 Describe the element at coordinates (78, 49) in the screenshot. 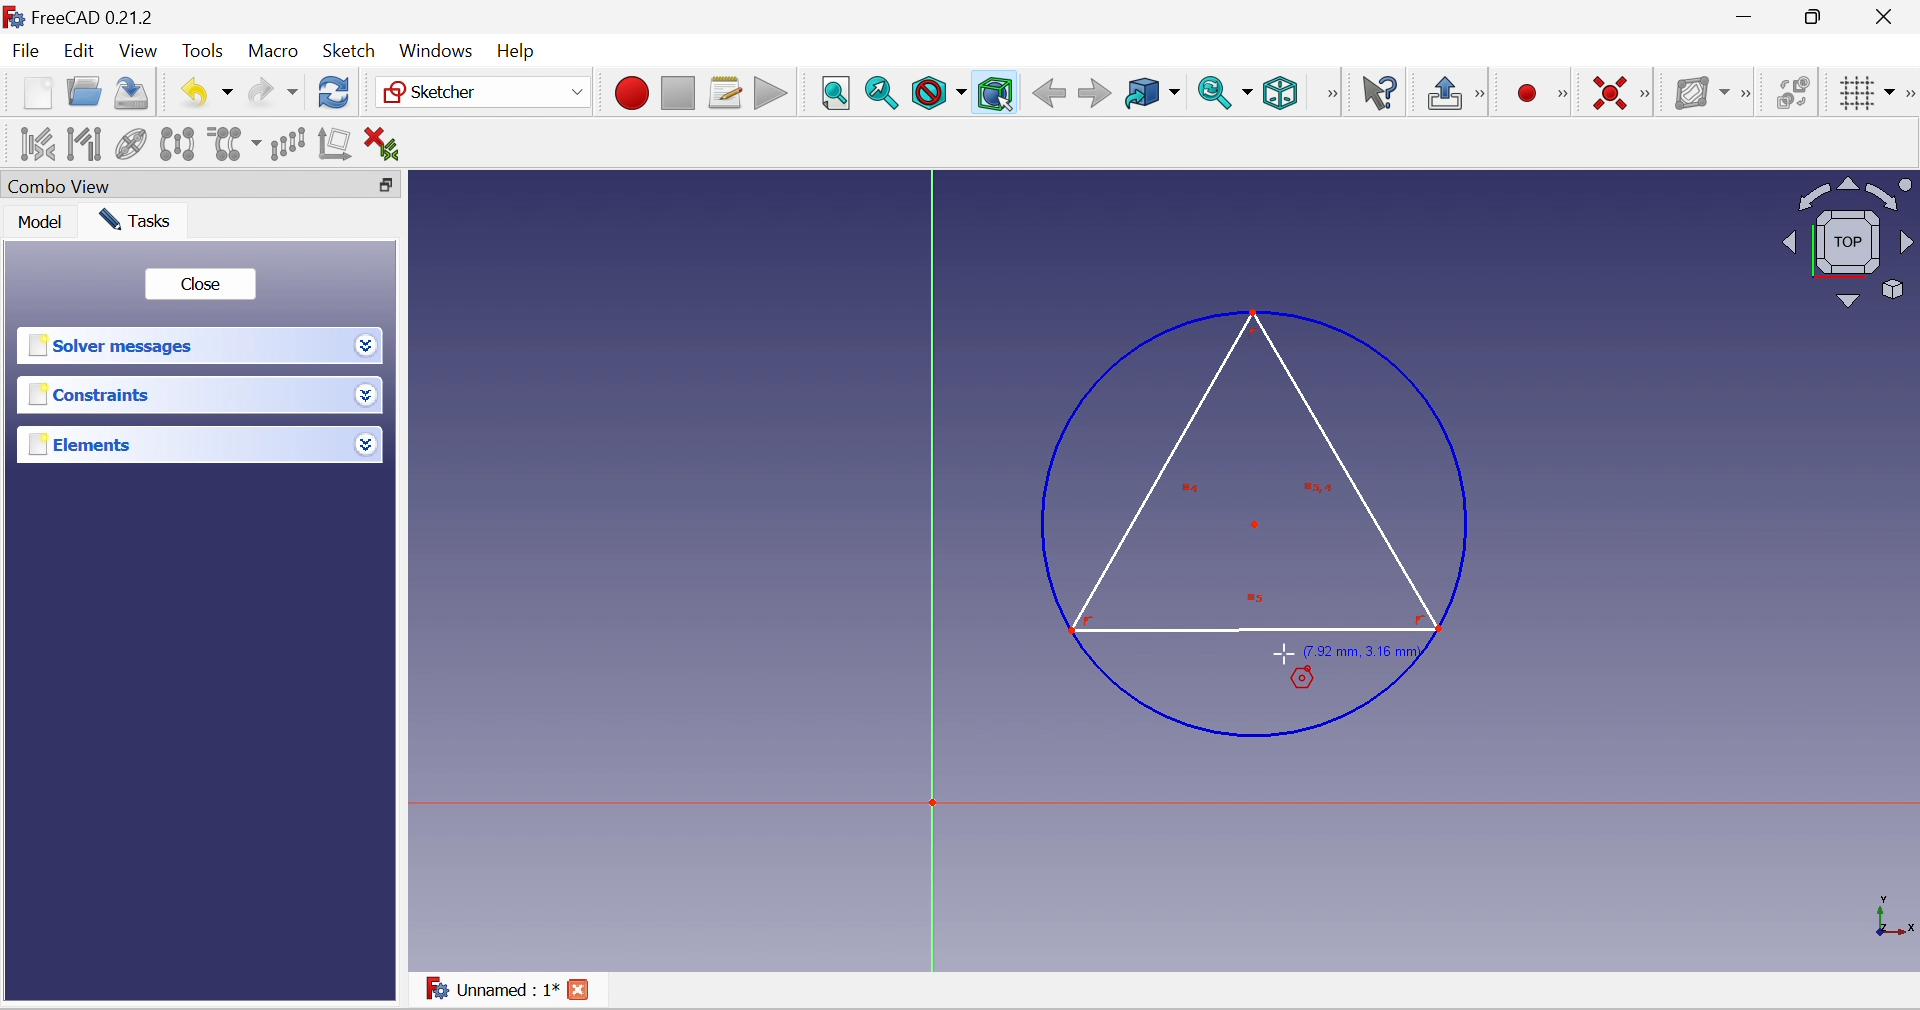

I see `Edit` at that location.